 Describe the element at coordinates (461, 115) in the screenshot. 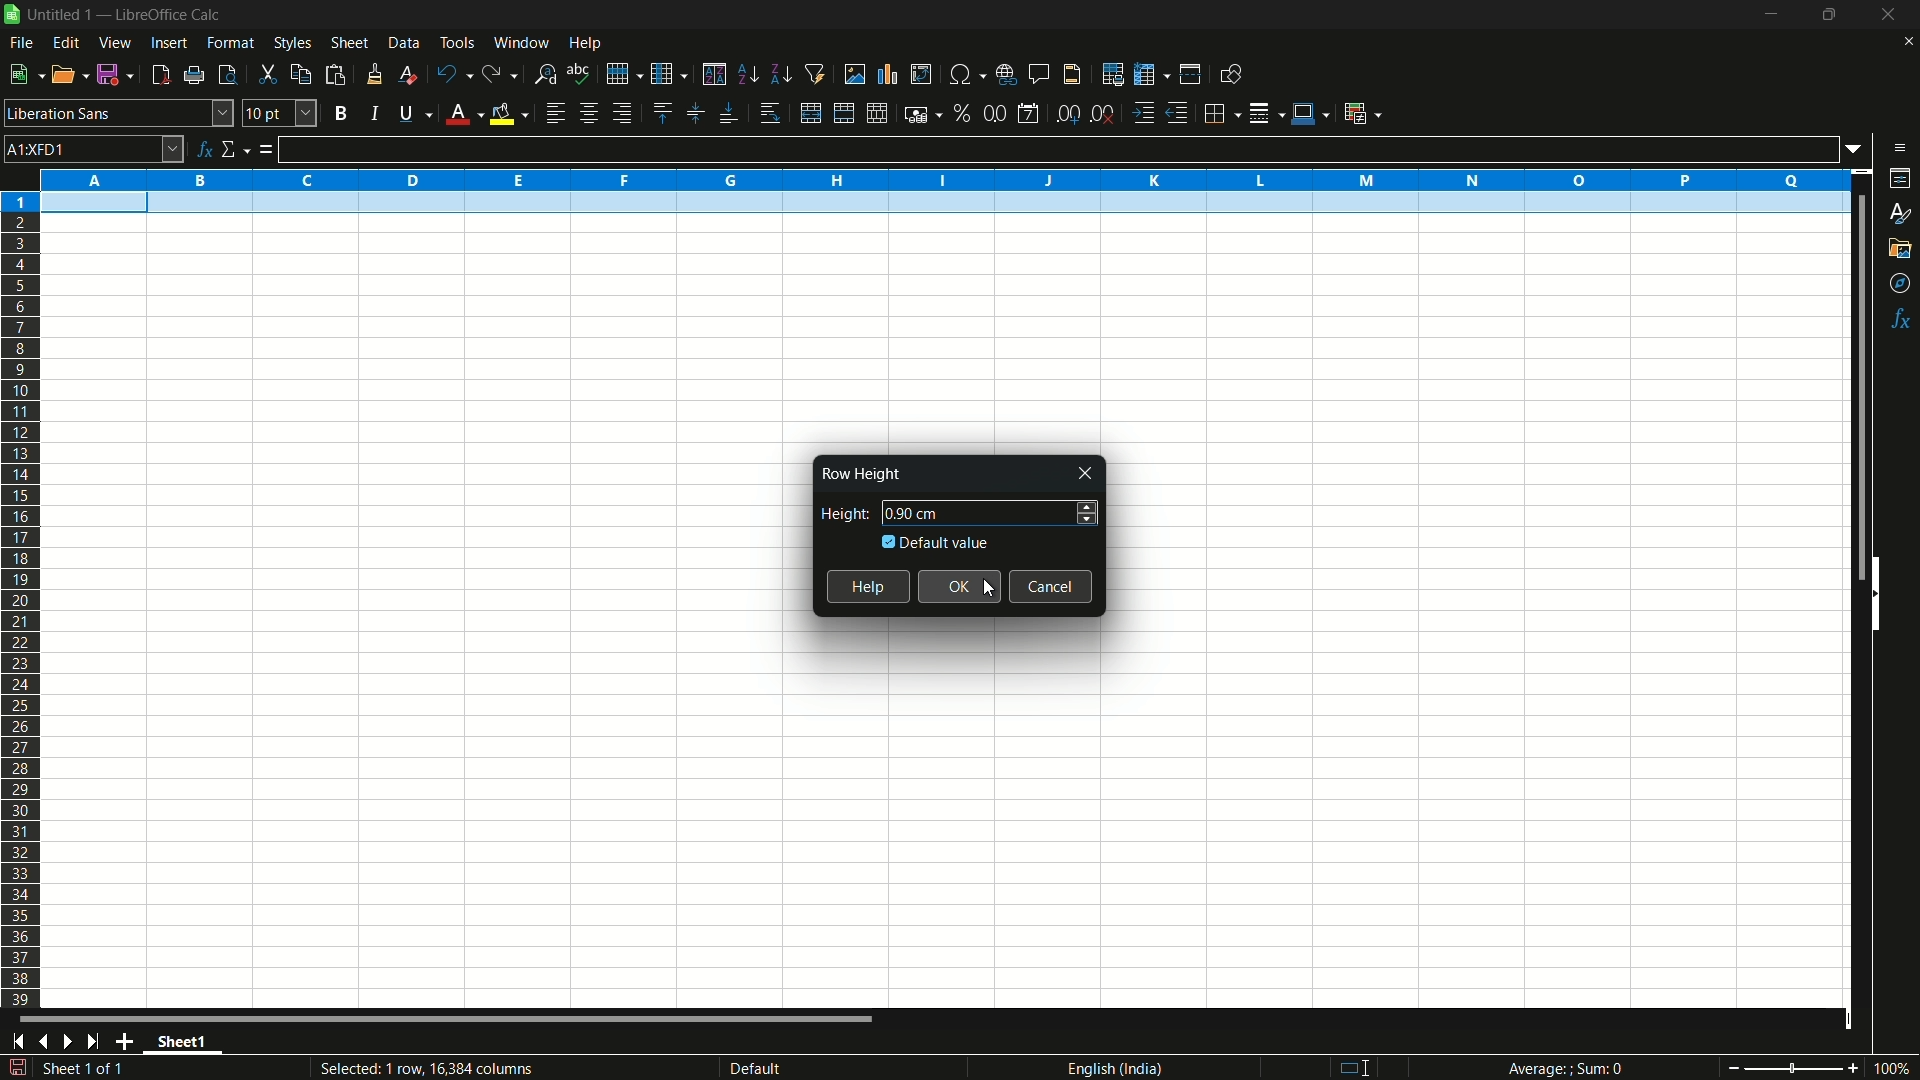

I see `font color` at that location.